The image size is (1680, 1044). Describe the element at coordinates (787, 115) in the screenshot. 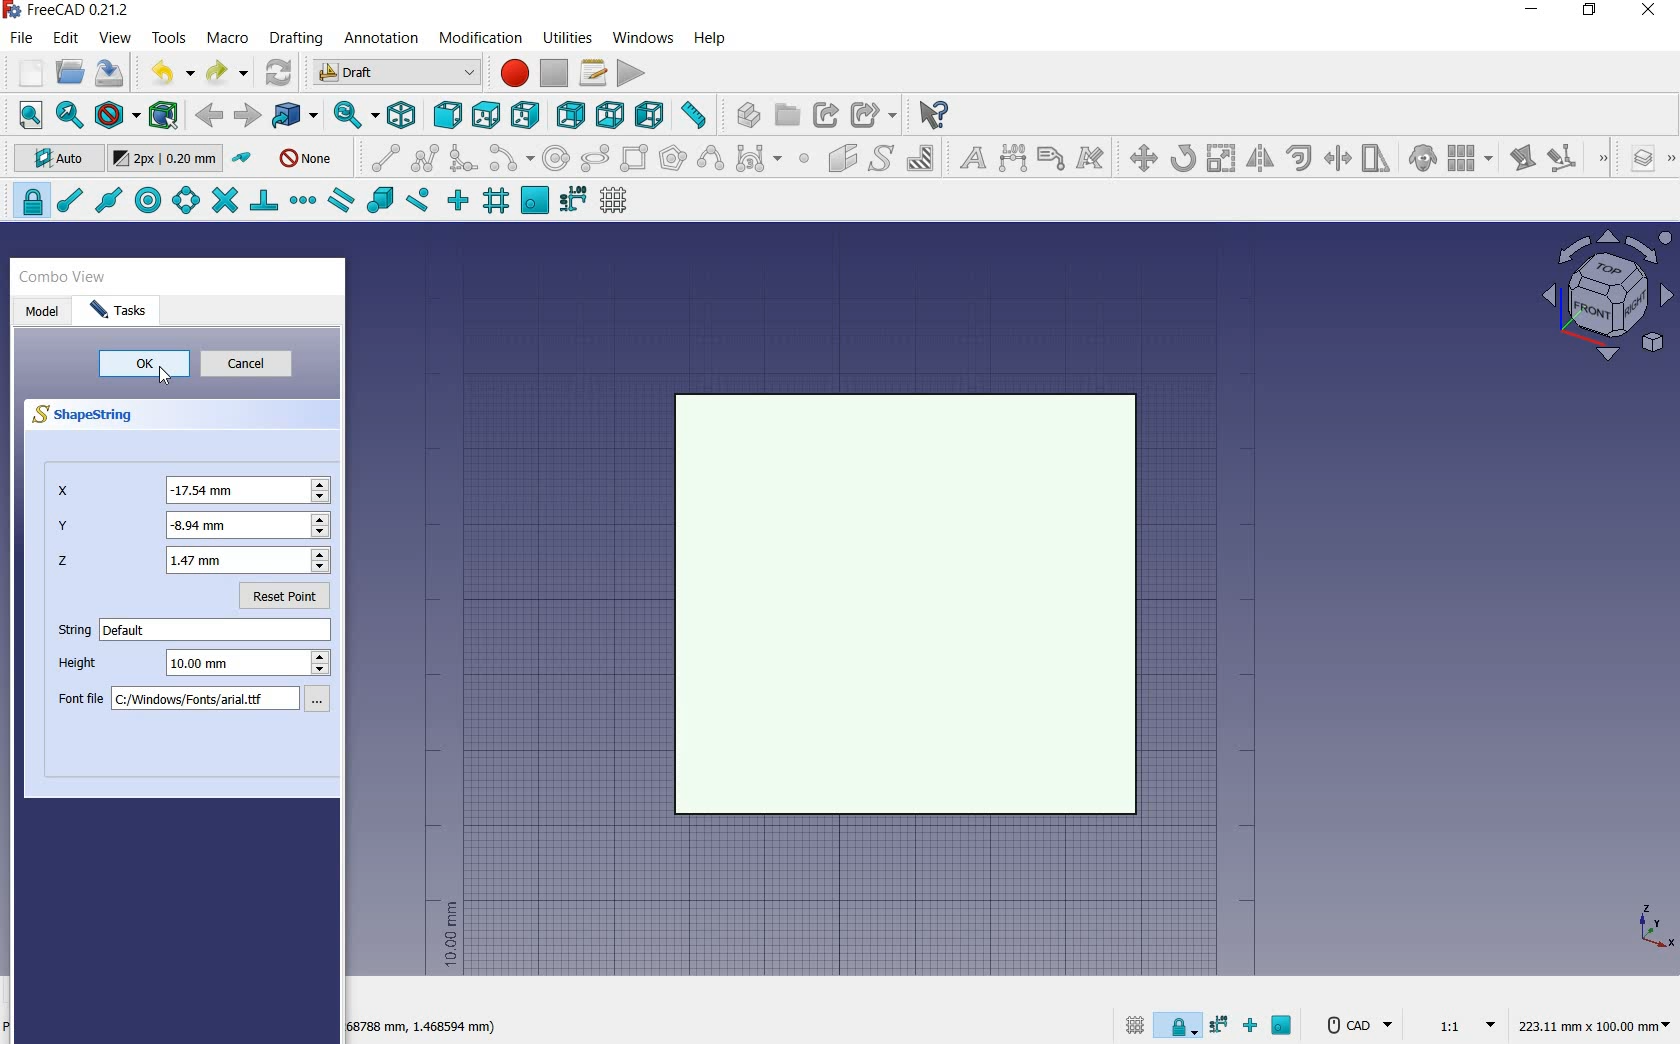

I see `create group` at that location.